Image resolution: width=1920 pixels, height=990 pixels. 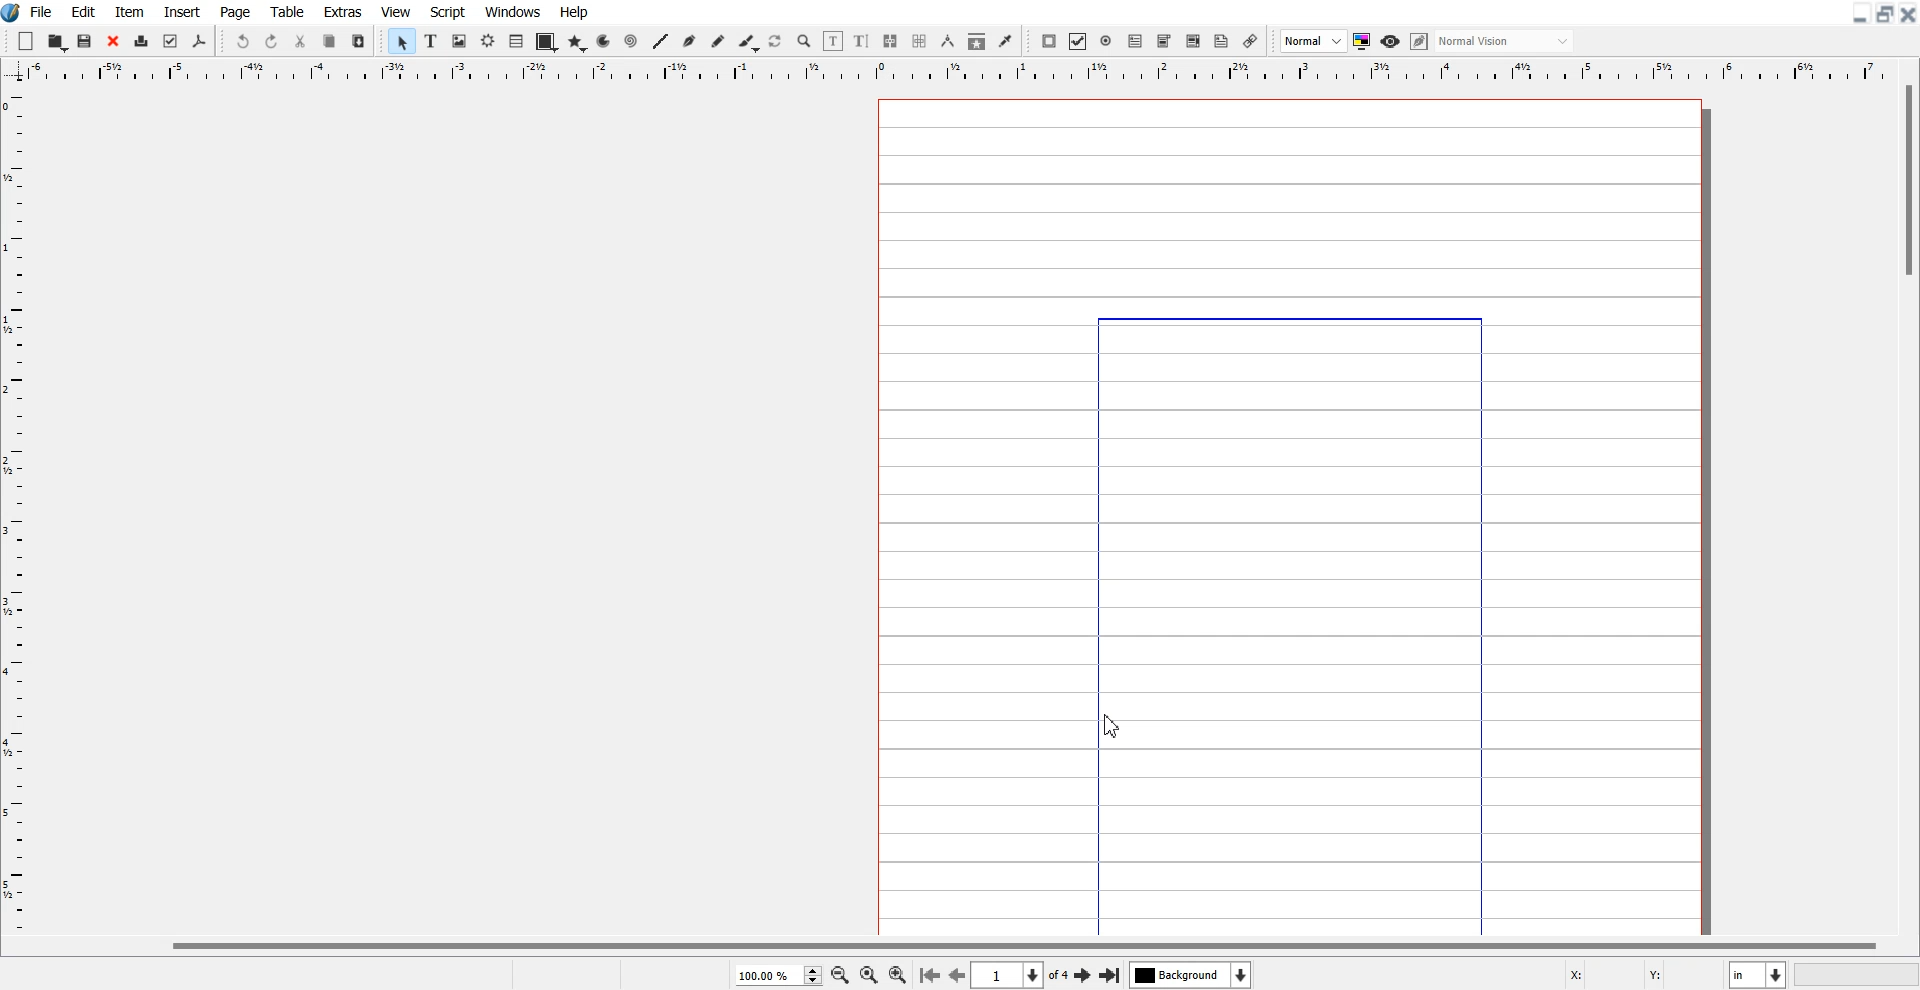 I want to click on Edit Text, so click(x=861, y=41).